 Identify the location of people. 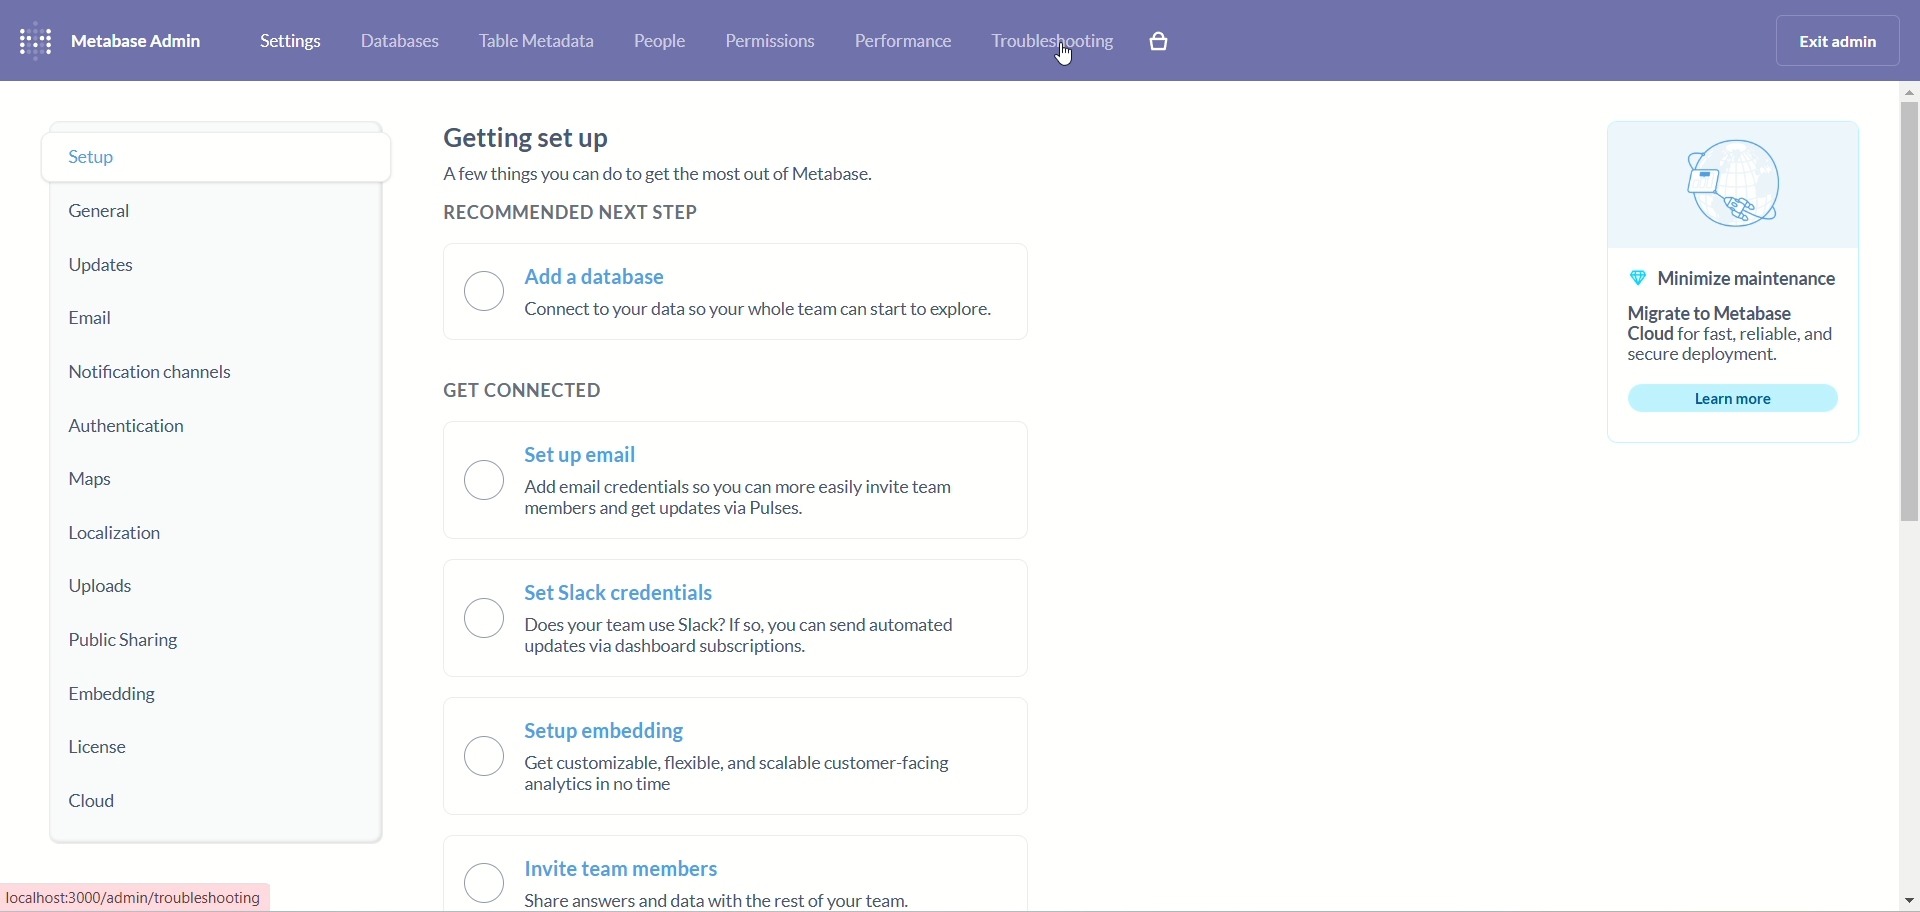
(662, 42).